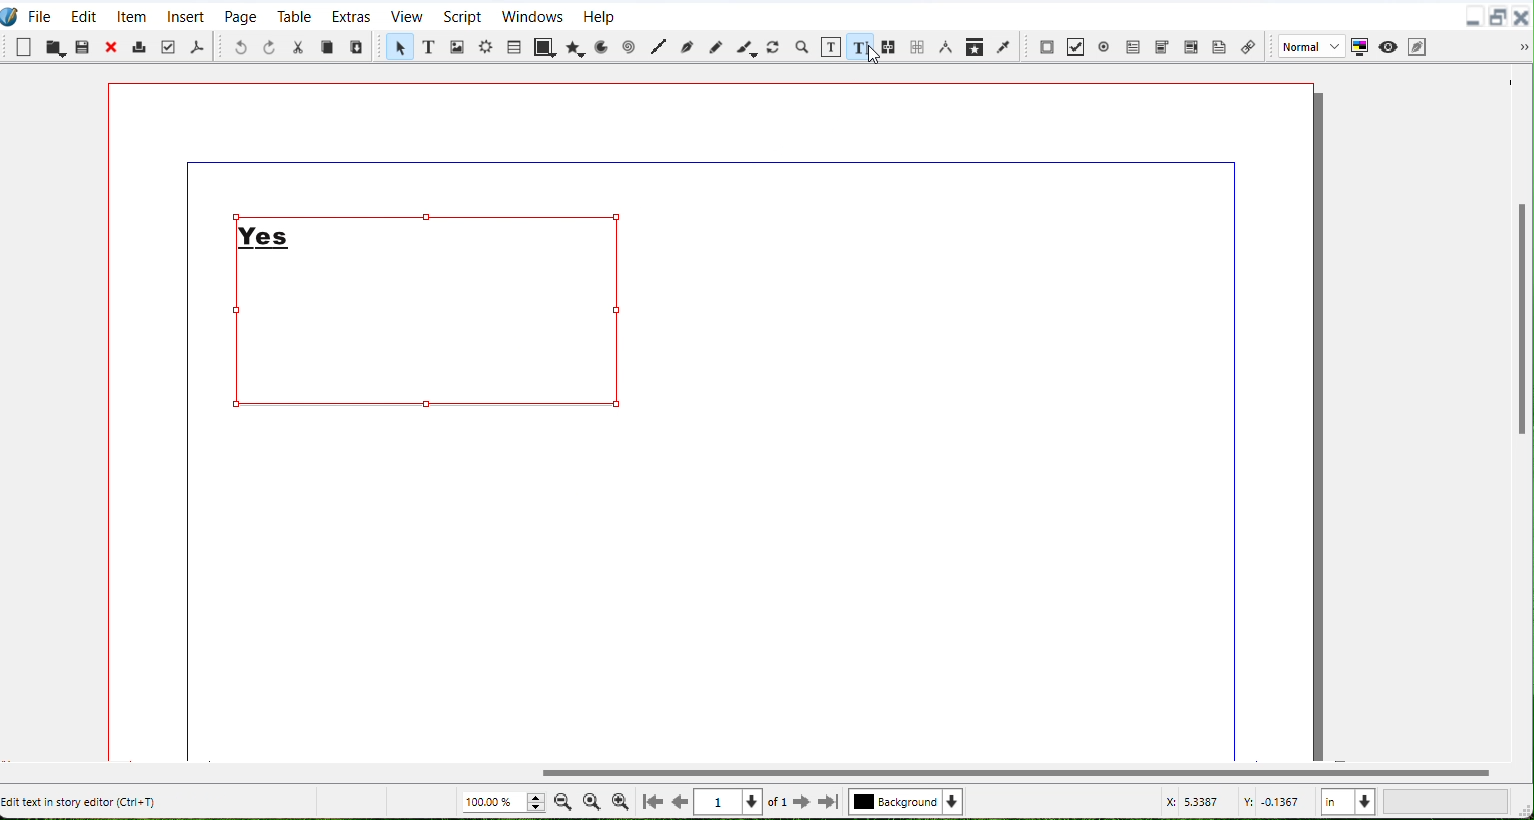  What do you see at coordinates (486, 49) in the screenshot?
I see `Render Frame` at bounding box center [486, 49].